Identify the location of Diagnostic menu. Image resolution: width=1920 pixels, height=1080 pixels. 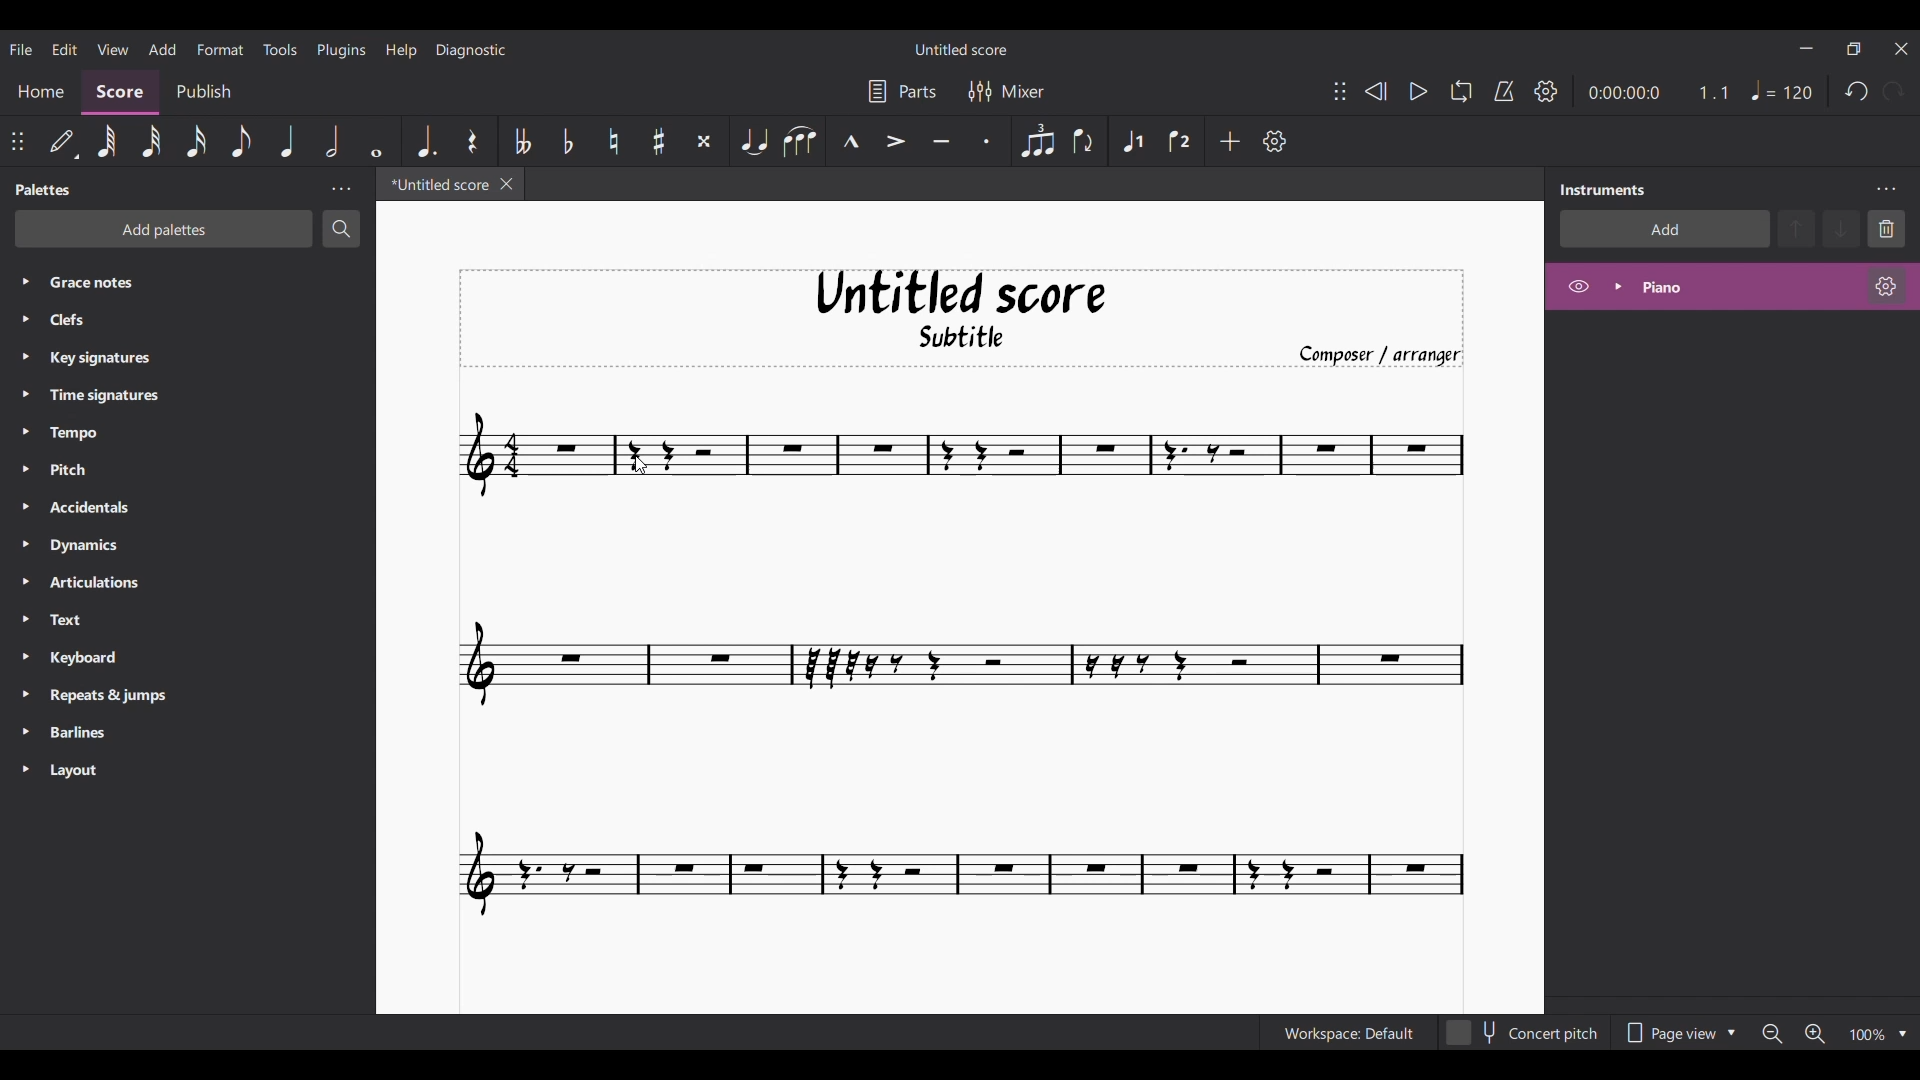
(471, 50).